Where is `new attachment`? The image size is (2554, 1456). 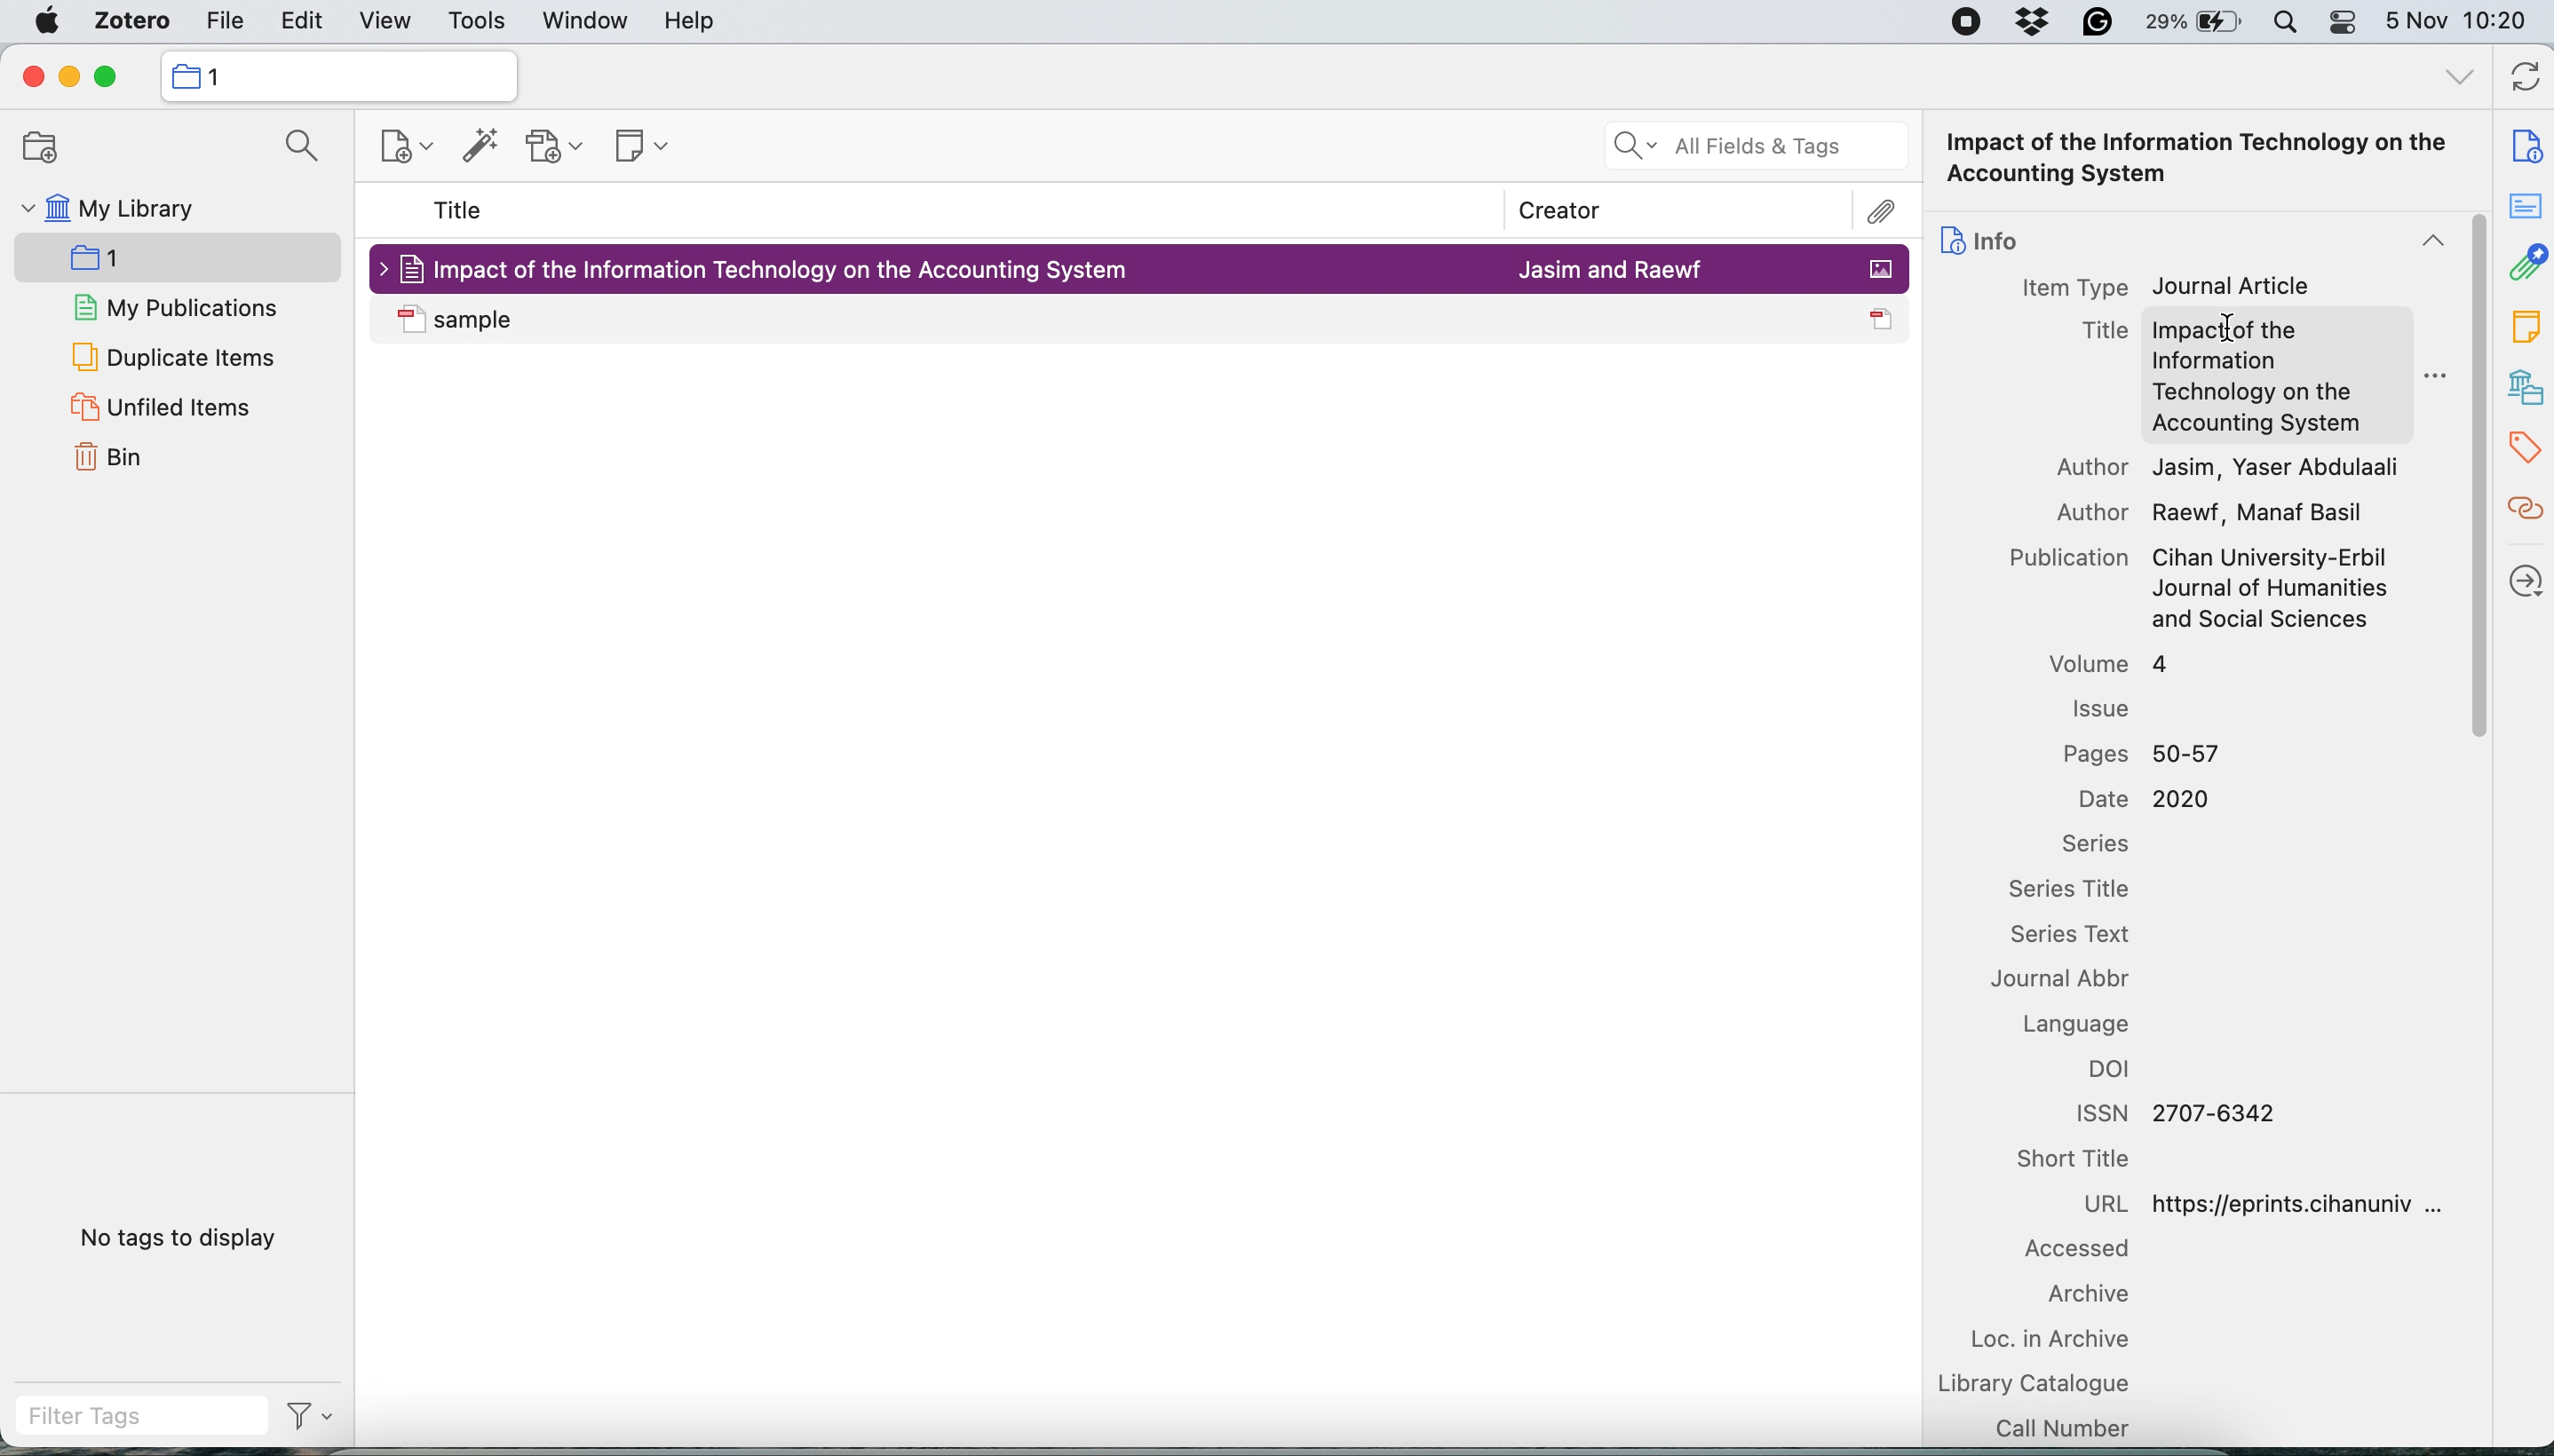 new attachment is located at coordinates (554, 149).